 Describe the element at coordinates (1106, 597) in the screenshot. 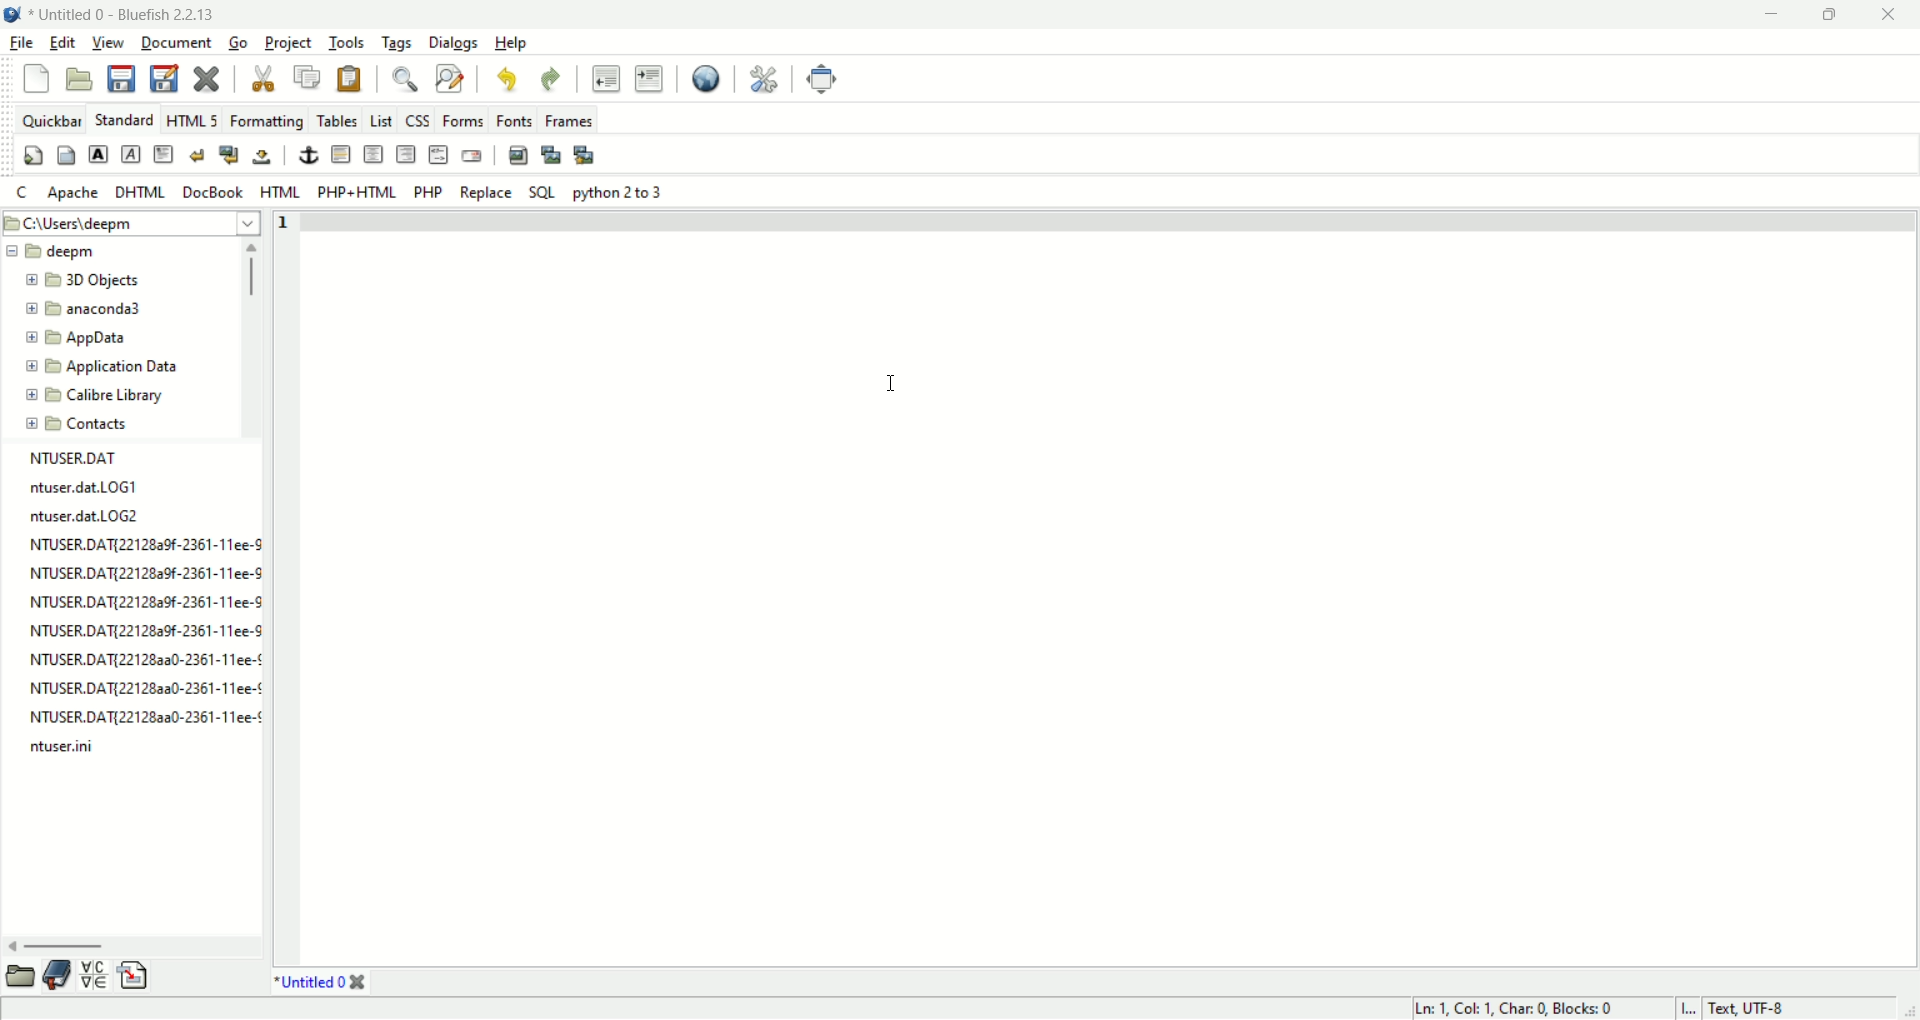

I see `workspace` at that location.